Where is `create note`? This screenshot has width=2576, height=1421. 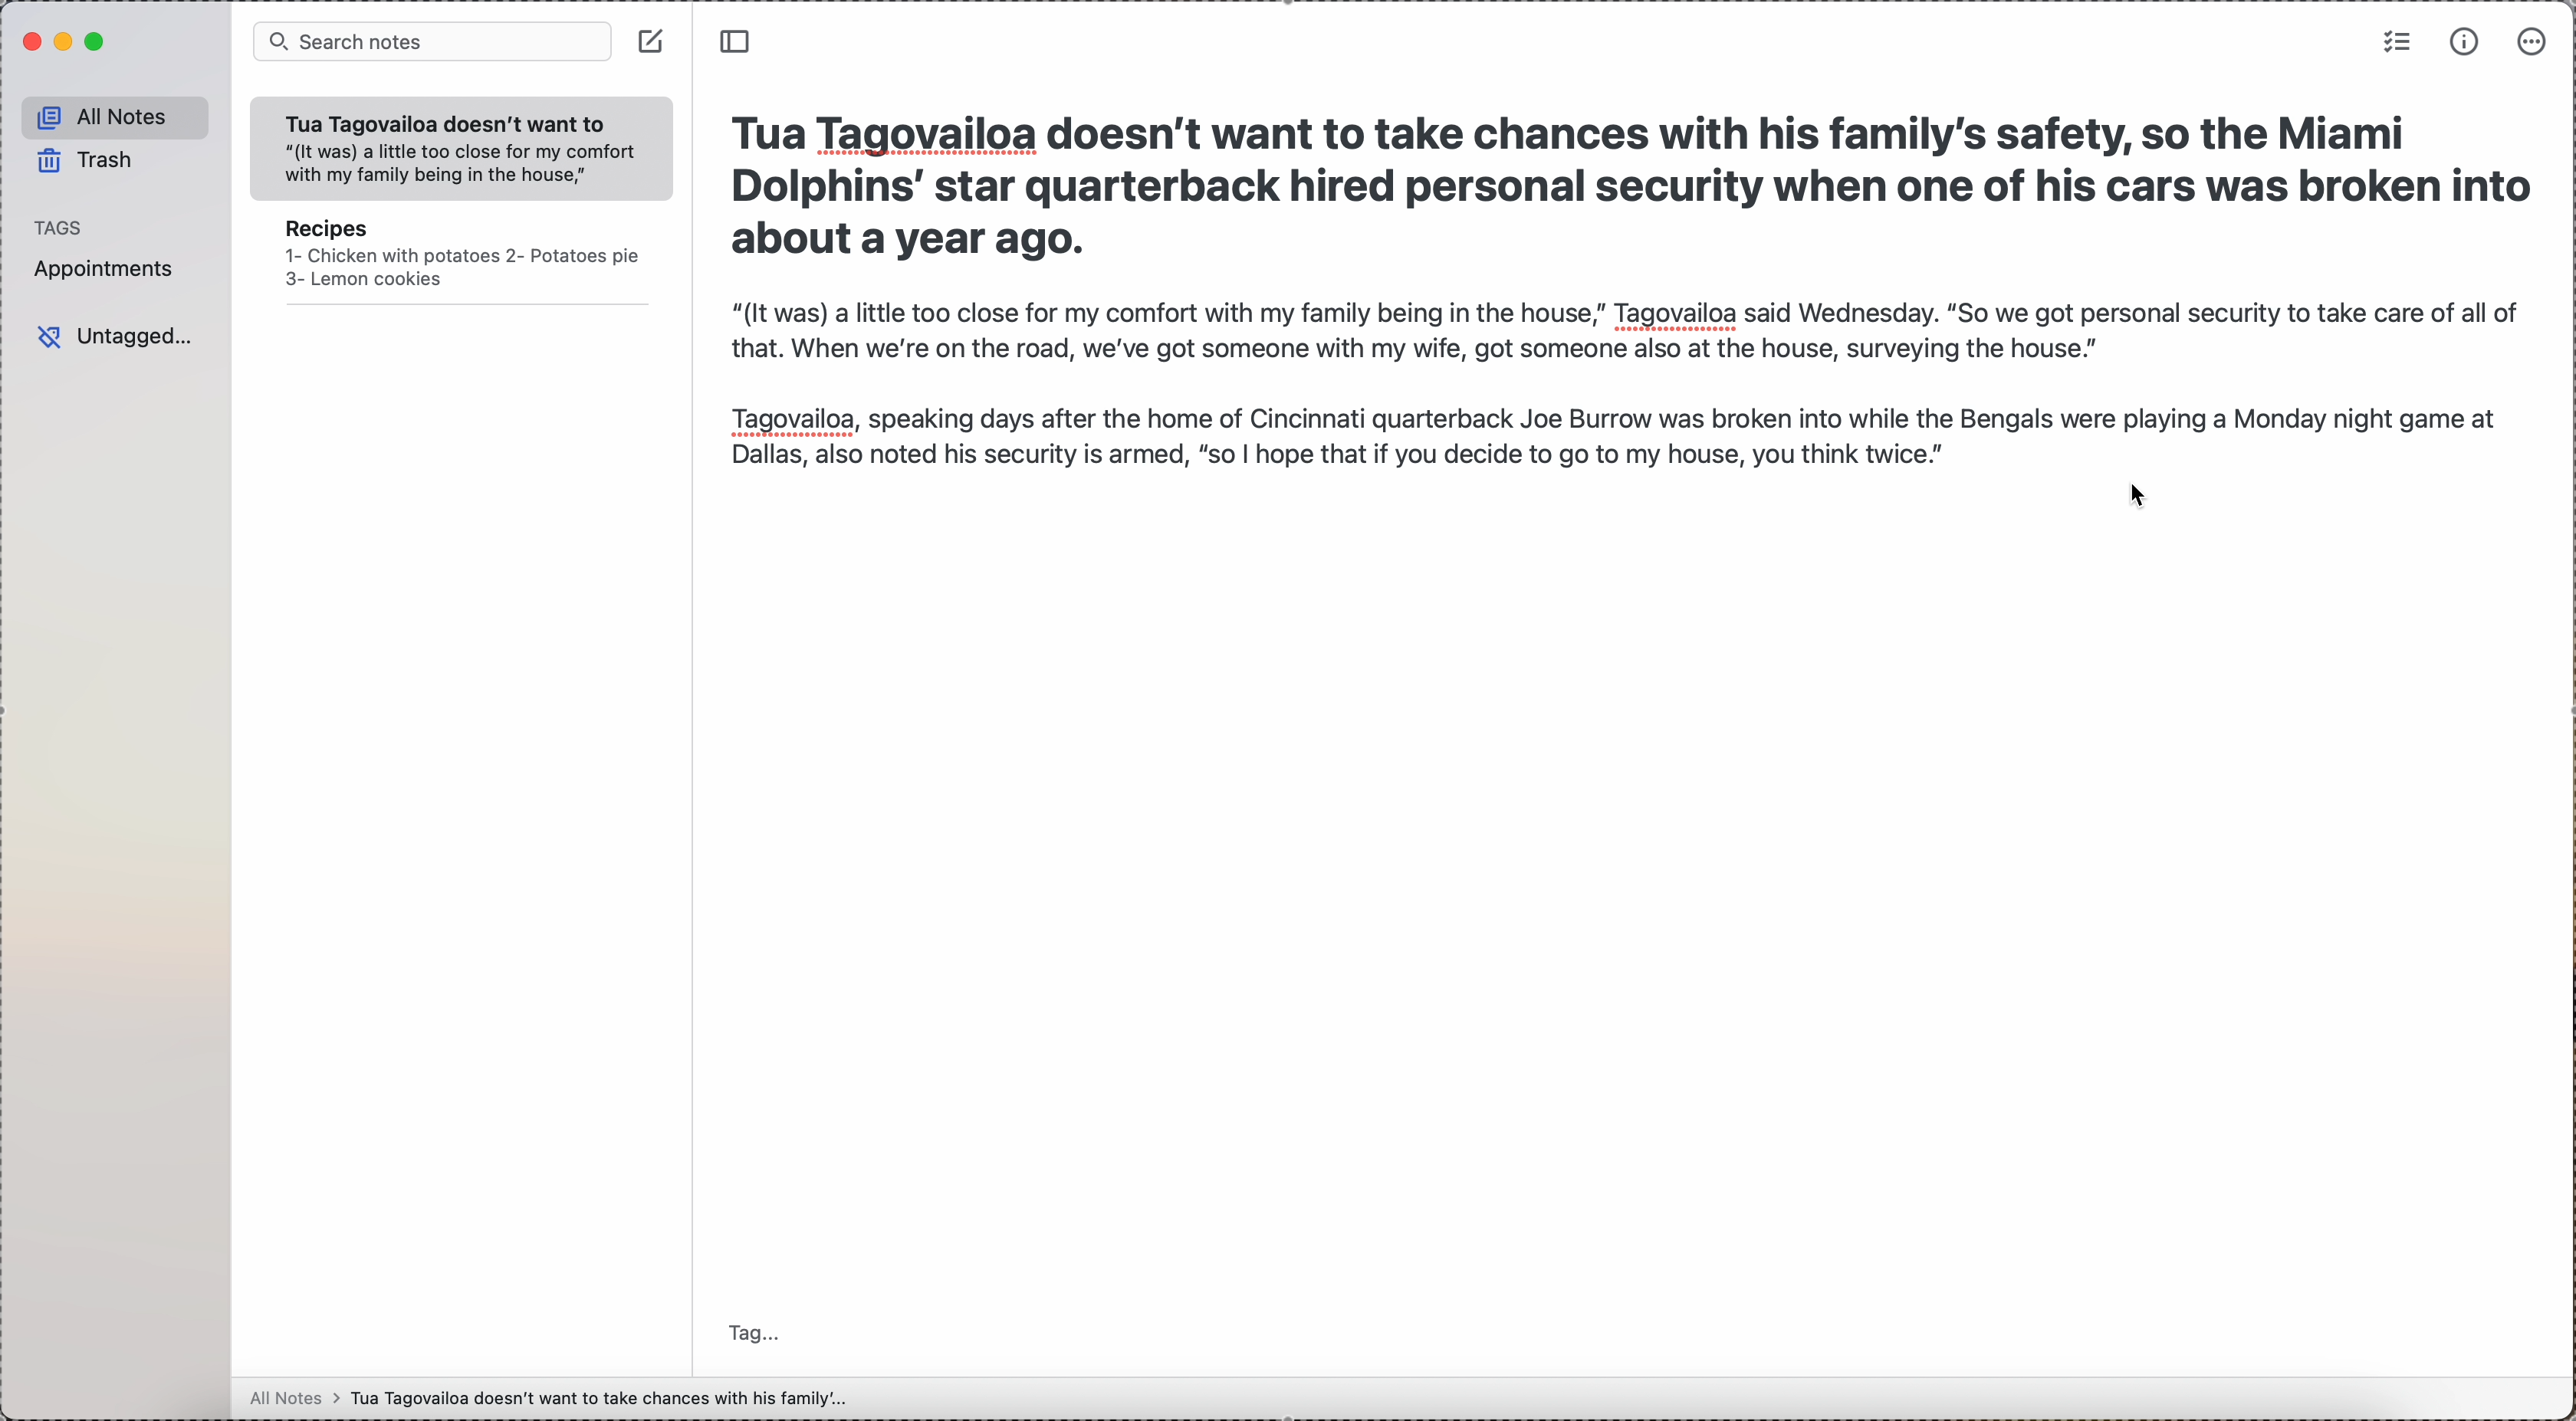
create note is located at coordinates (650, 45).